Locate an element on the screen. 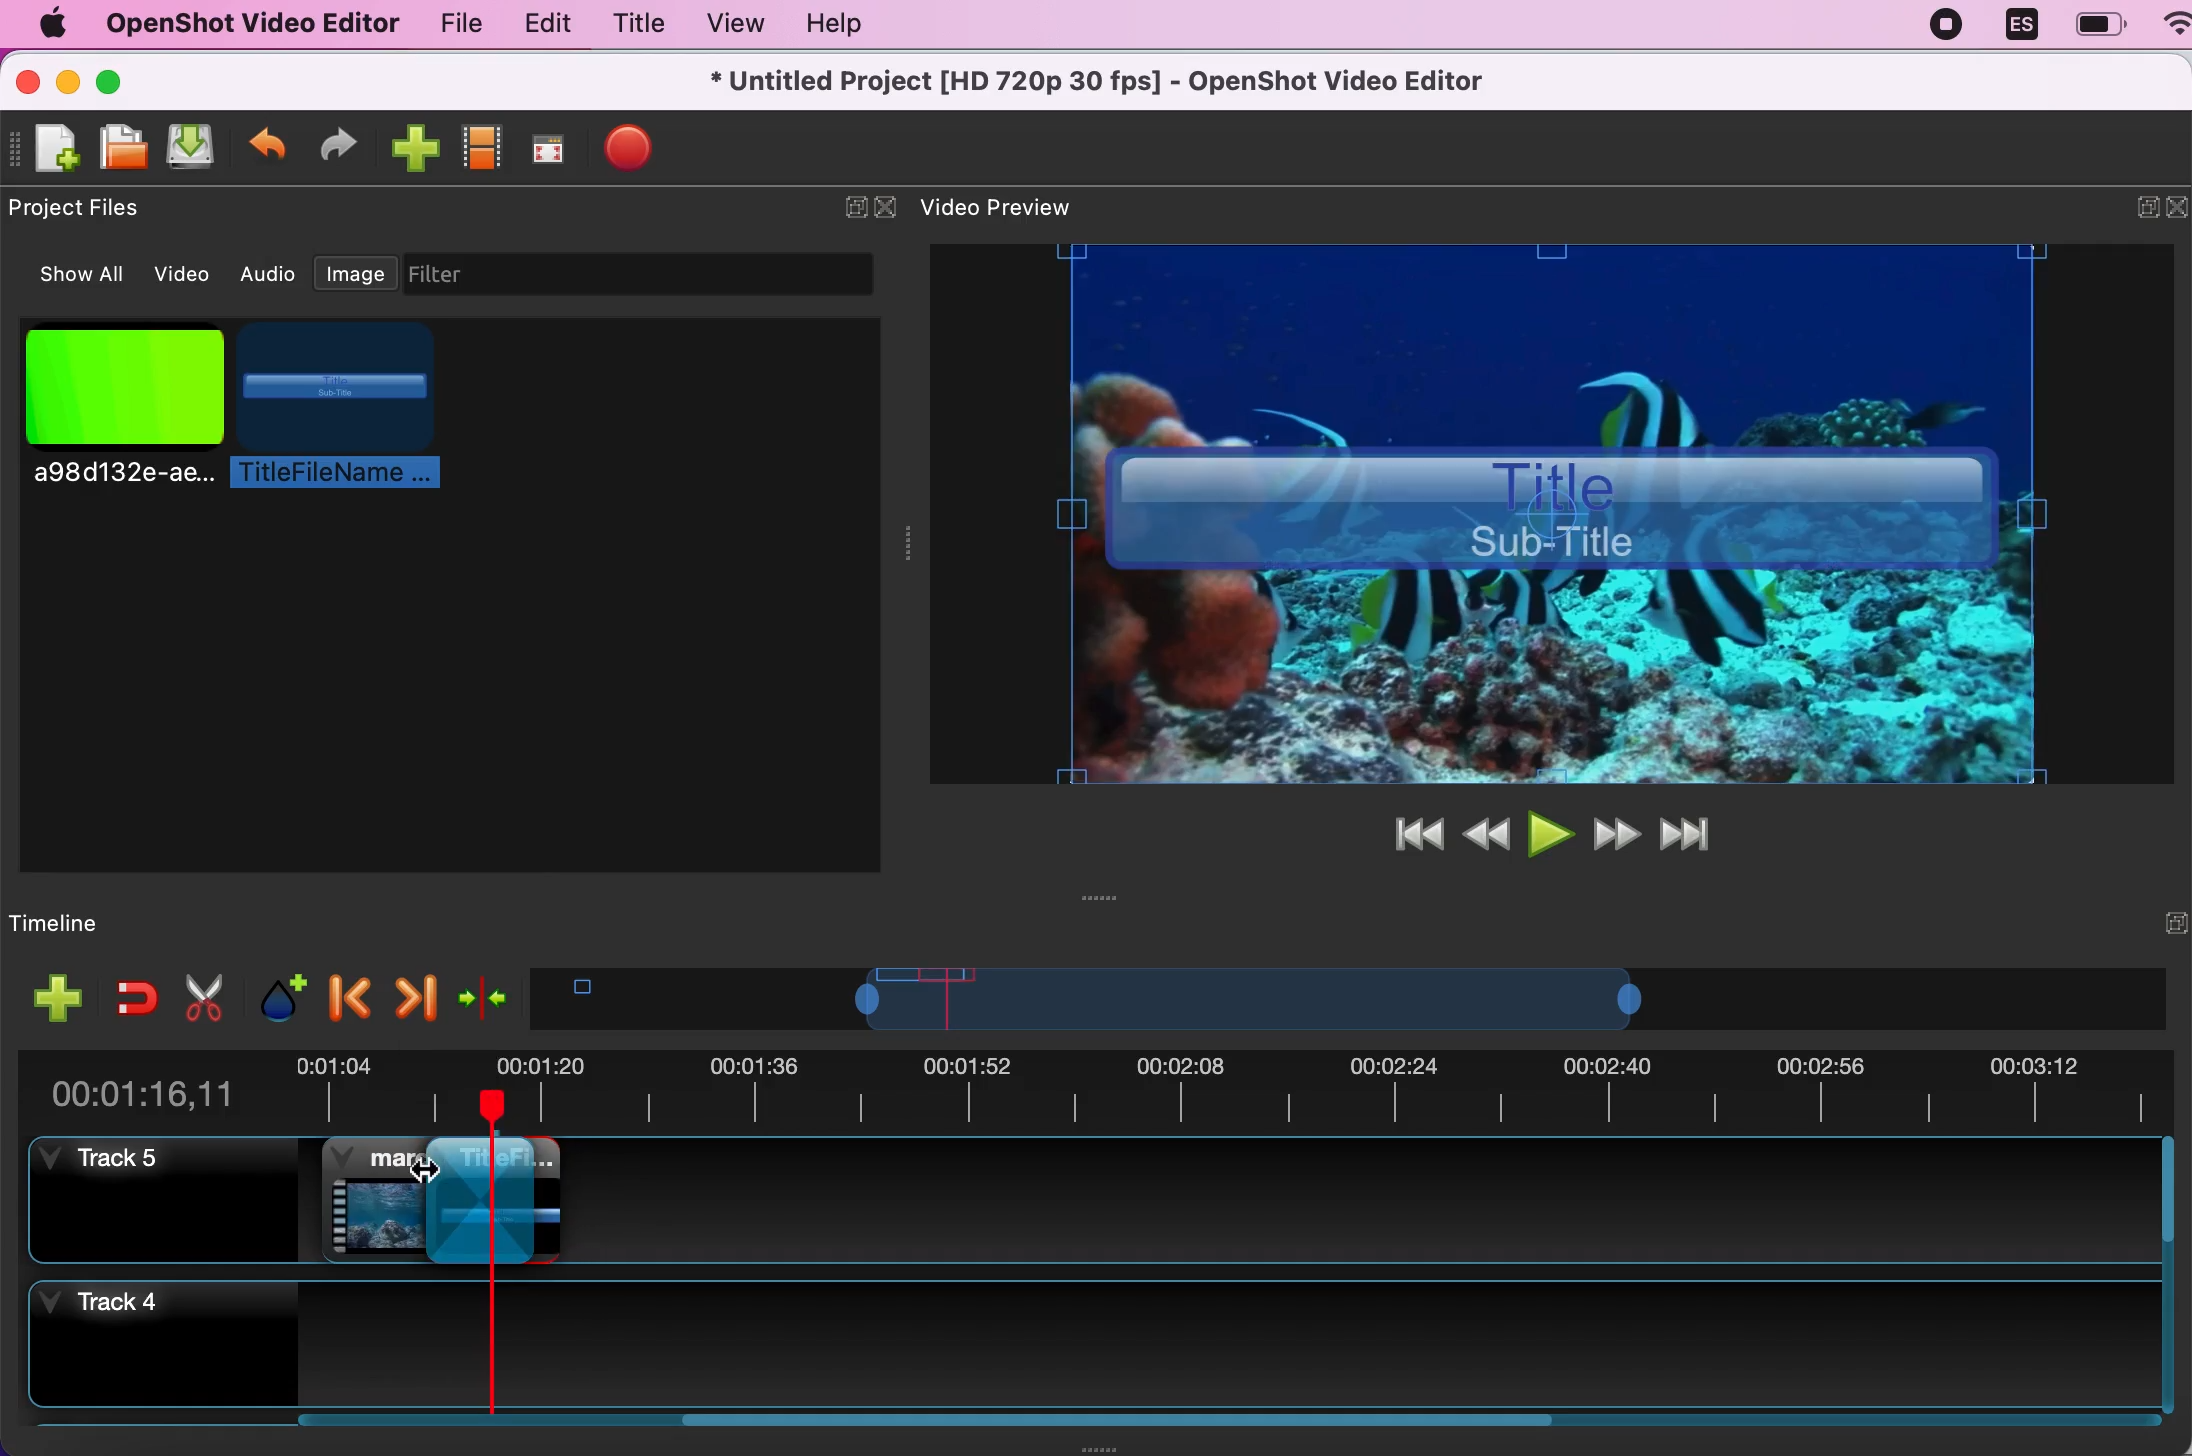 The width and height of the screenshot is (2192, 1456). export file is located at coordinates (643, 152).